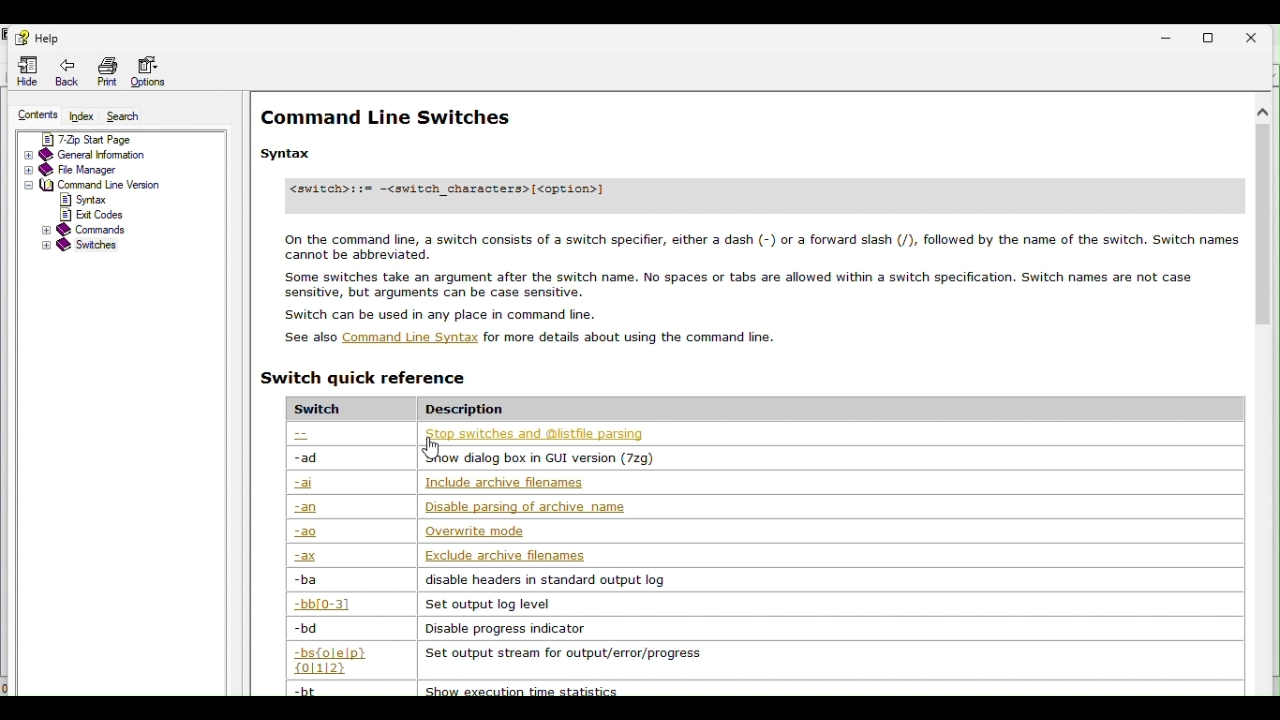 This screenshot has width=1280, height=720. I want to click on Switch, so click(347, 408).